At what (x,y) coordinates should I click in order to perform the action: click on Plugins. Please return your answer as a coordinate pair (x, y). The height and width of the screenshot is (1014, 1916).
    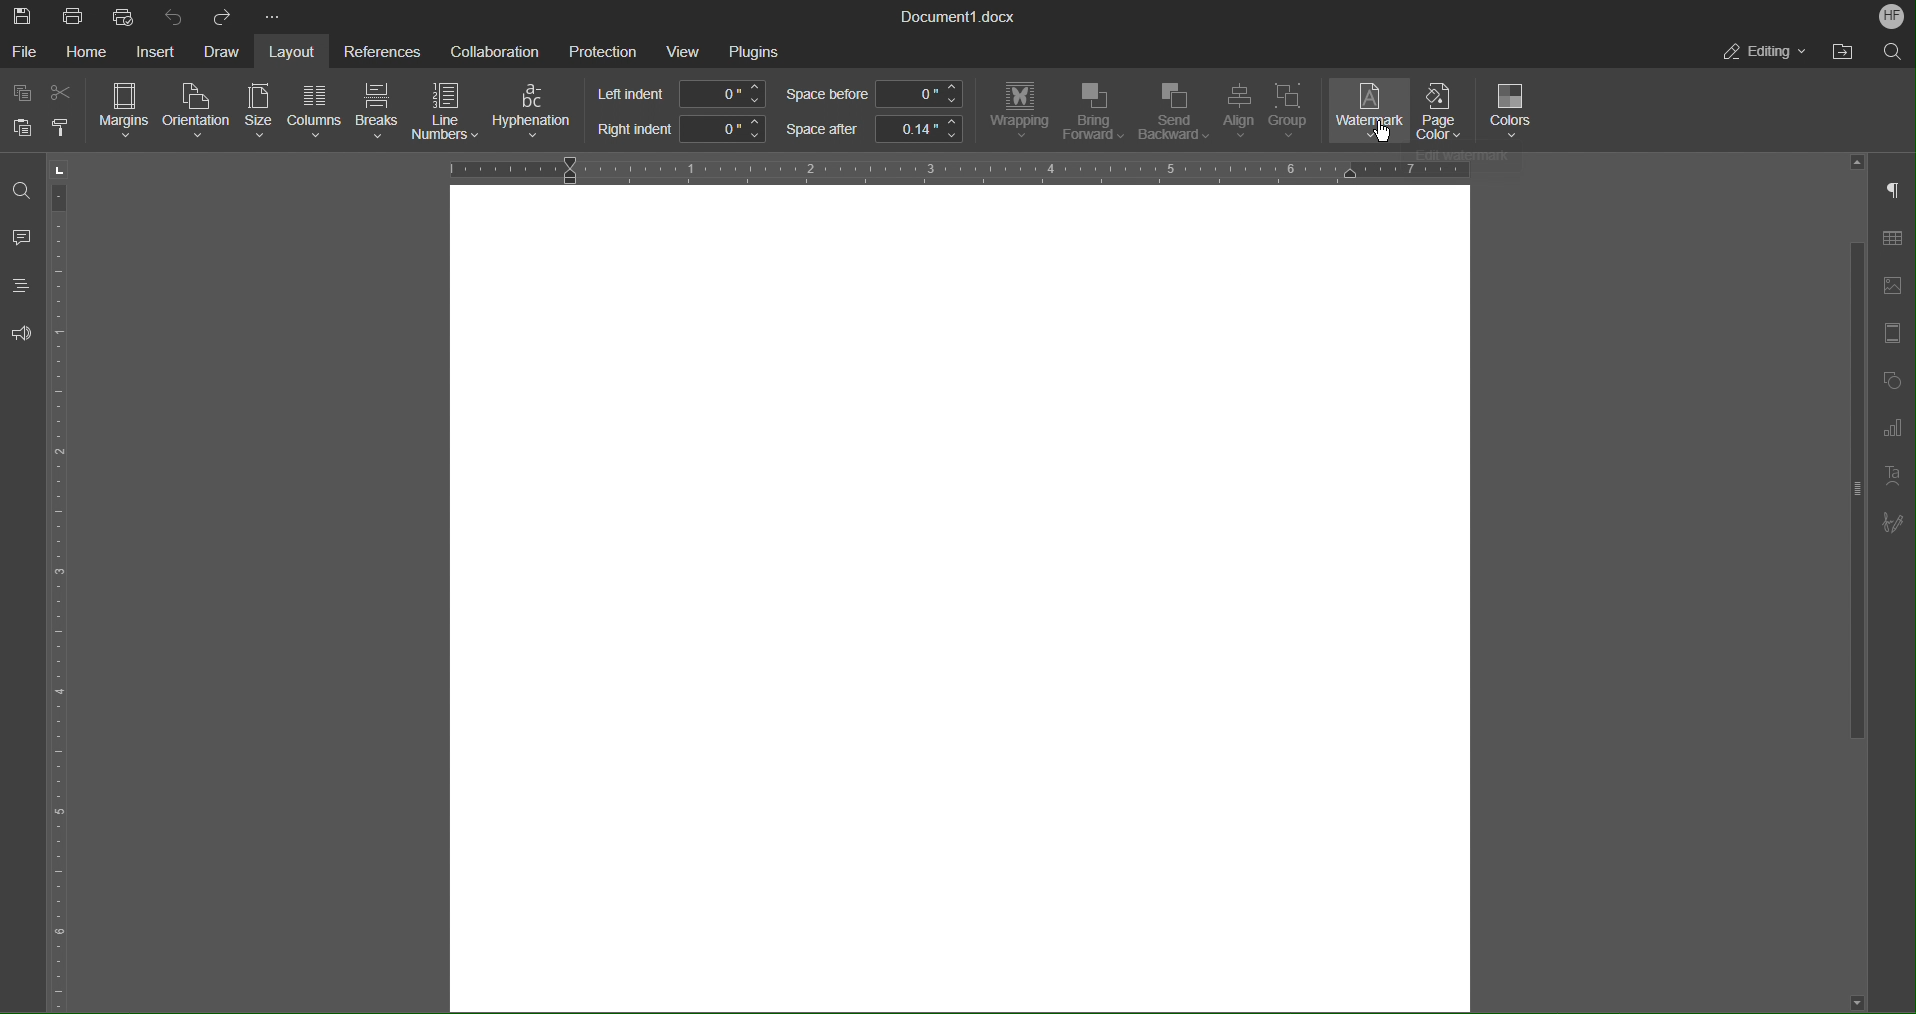
    Looking at the image, I should click on (754, 52).